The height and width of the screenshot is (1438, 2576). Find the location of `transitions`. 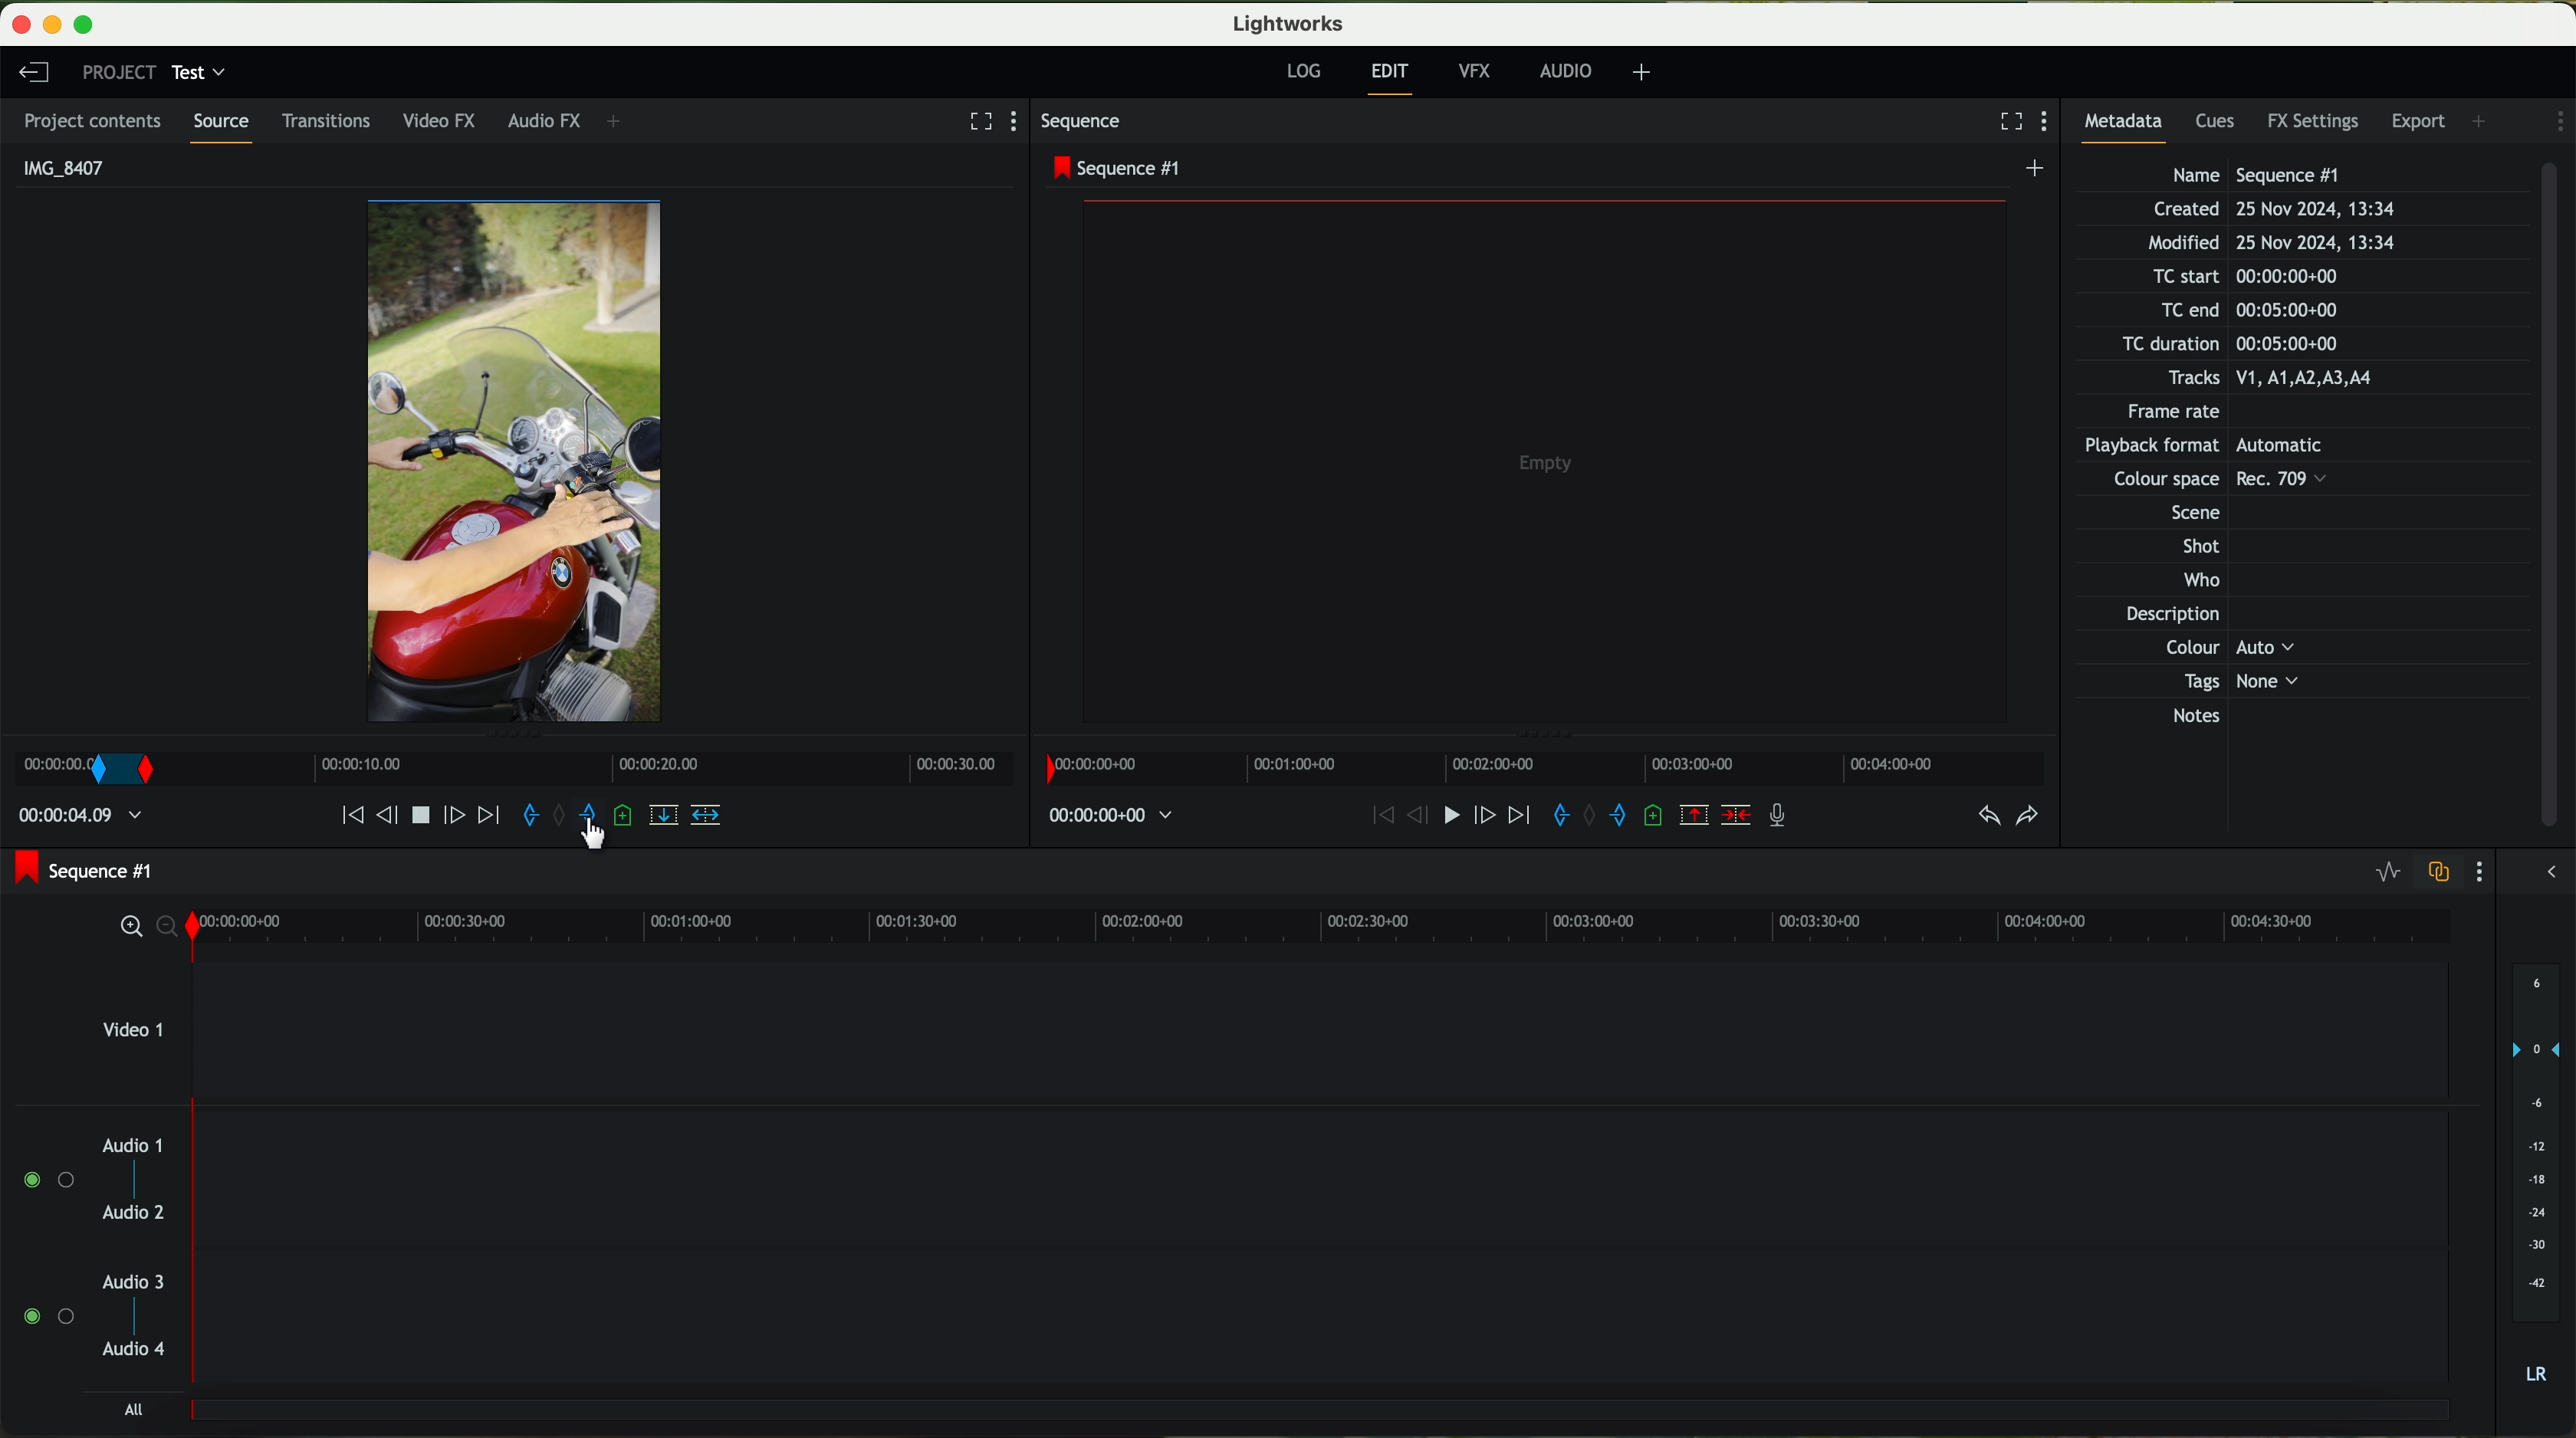

transitions is located at coordinates (331, 120).